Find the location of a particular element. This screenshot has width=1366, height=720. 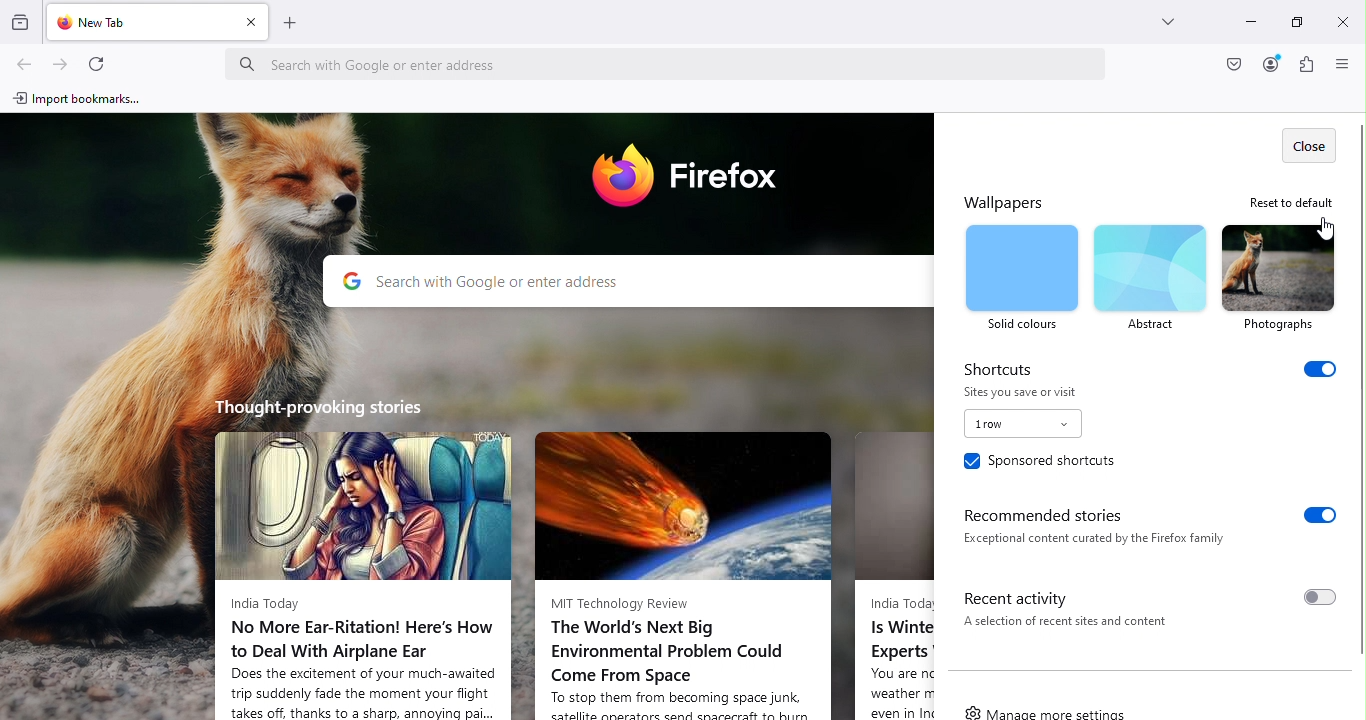

Search bar is located at coordinates (624, 282).